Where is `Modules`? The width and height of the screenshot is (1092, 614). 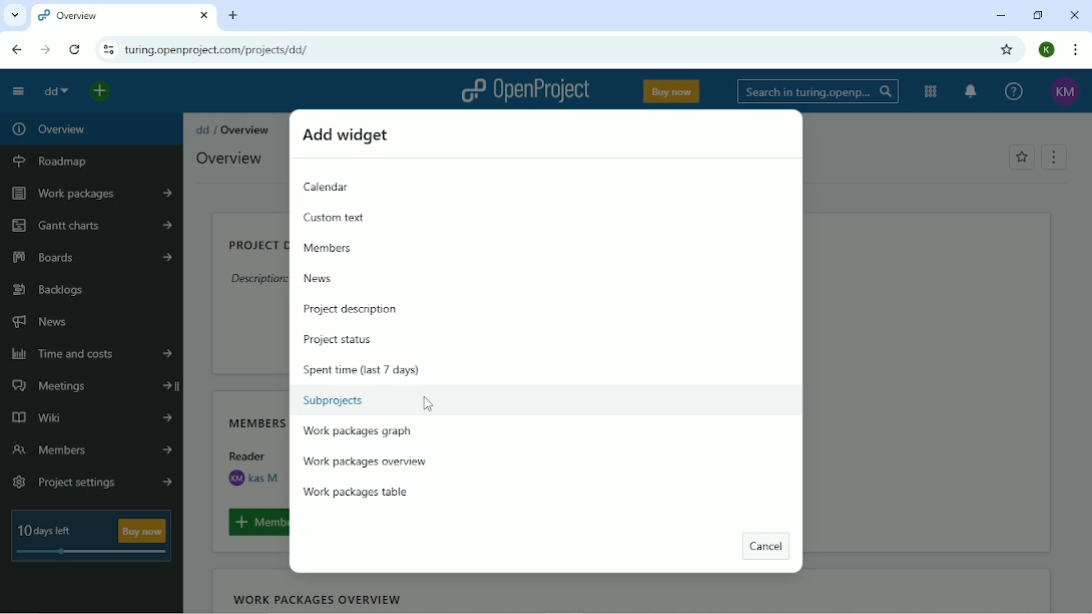 Modules is located at coordinates (930, 91).